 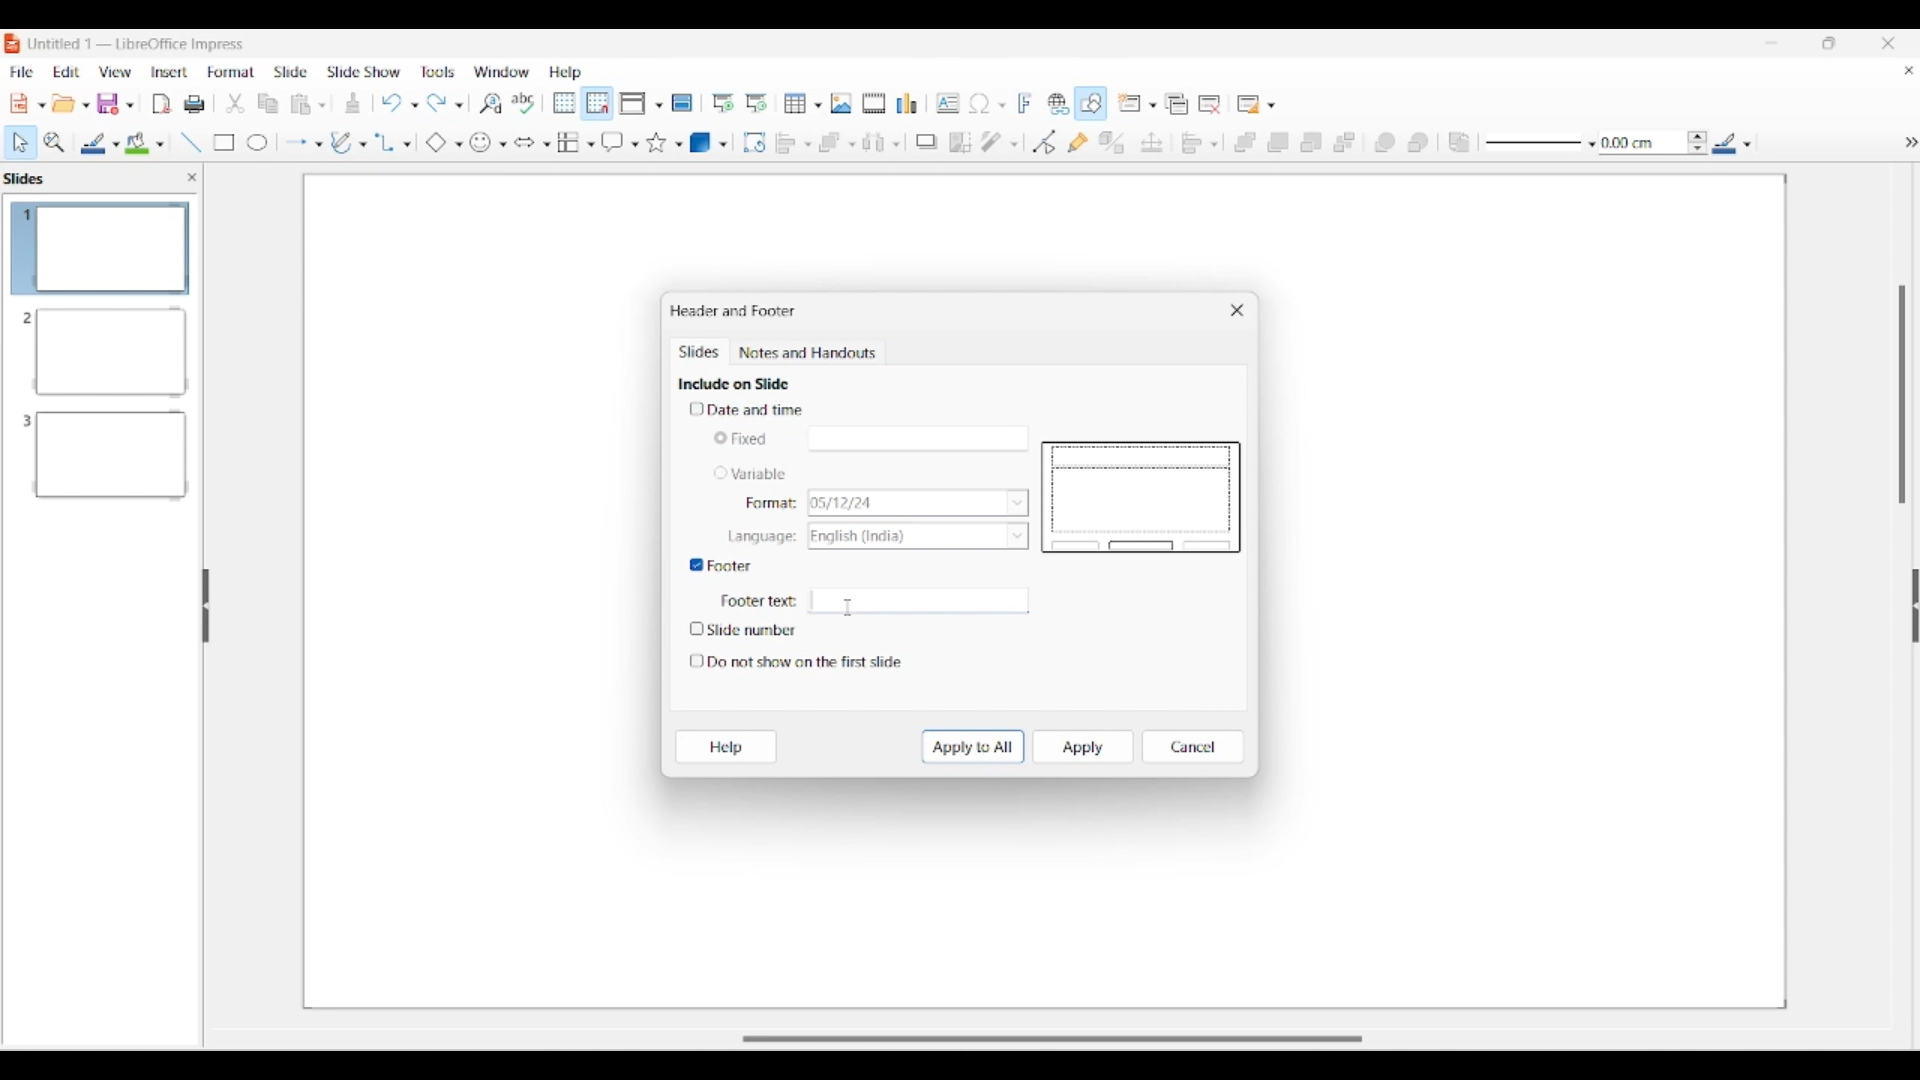 I want to click on Symbol shape options, so click(x=489, y=143).